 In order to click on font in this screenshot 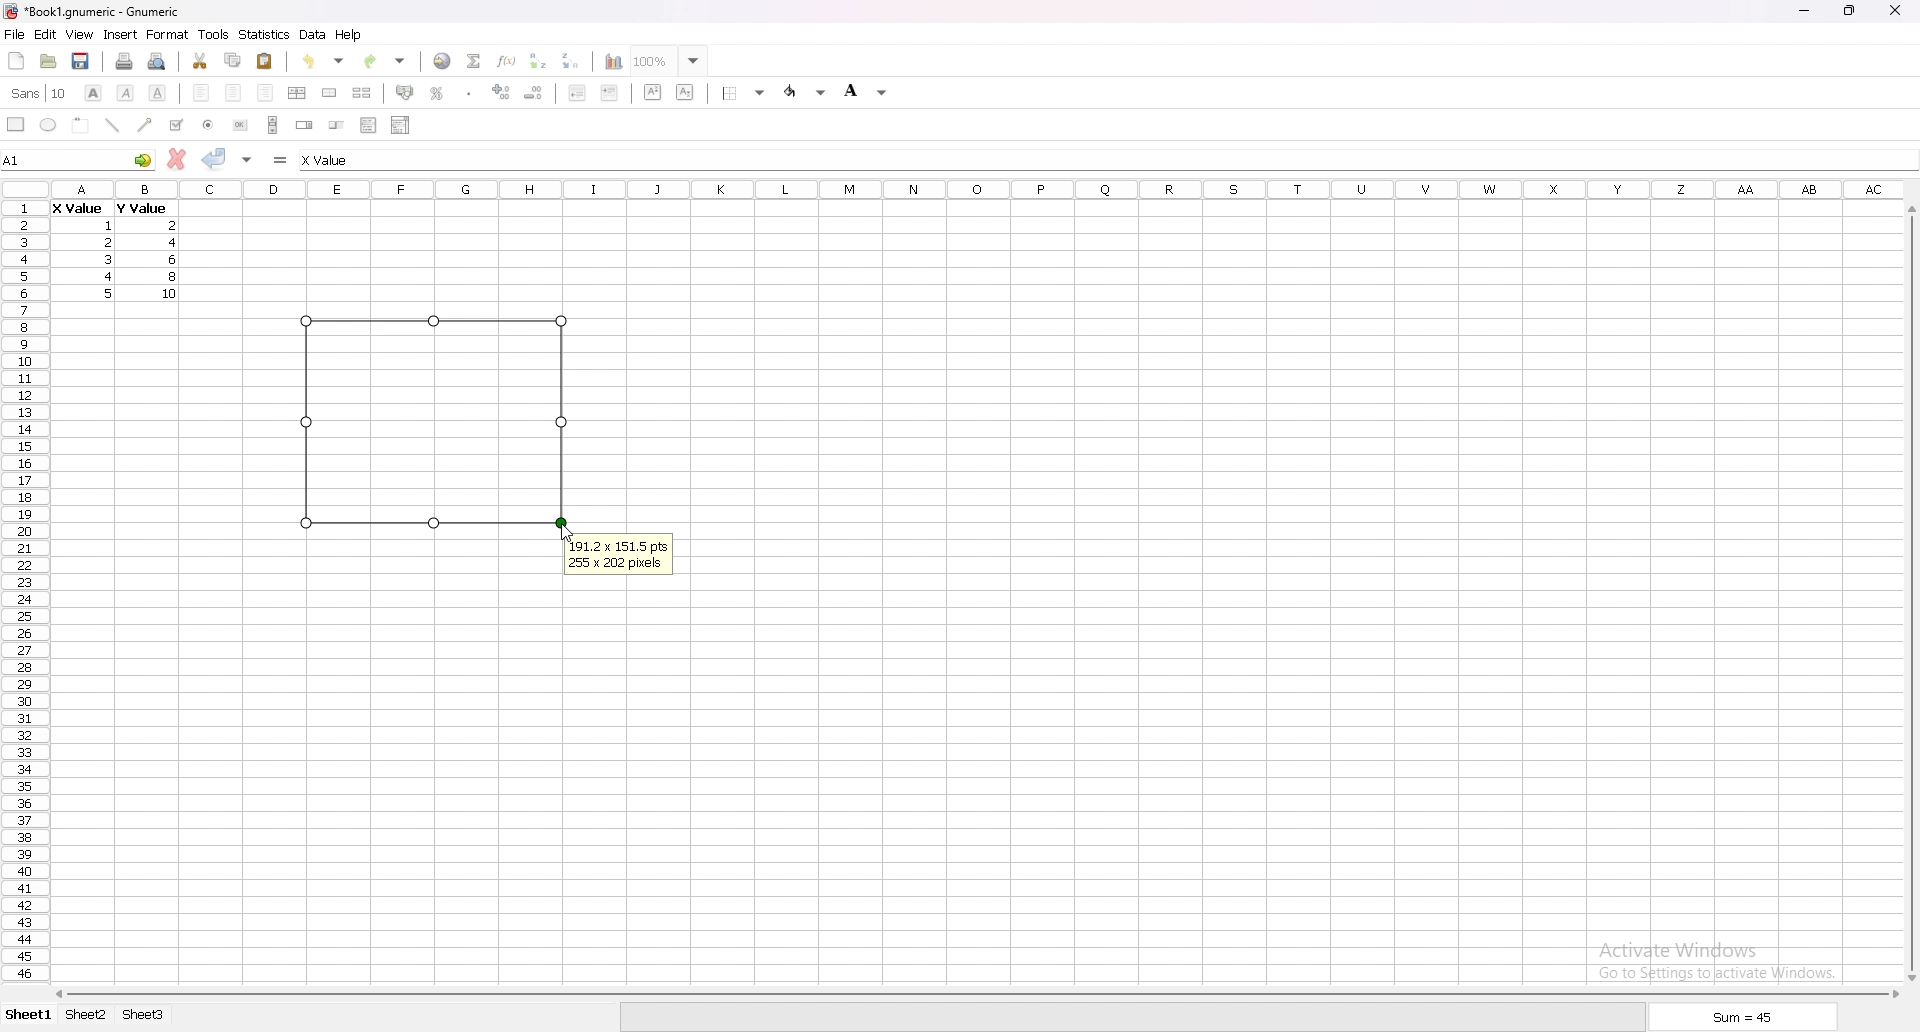, I will do `click(39, 93)`.